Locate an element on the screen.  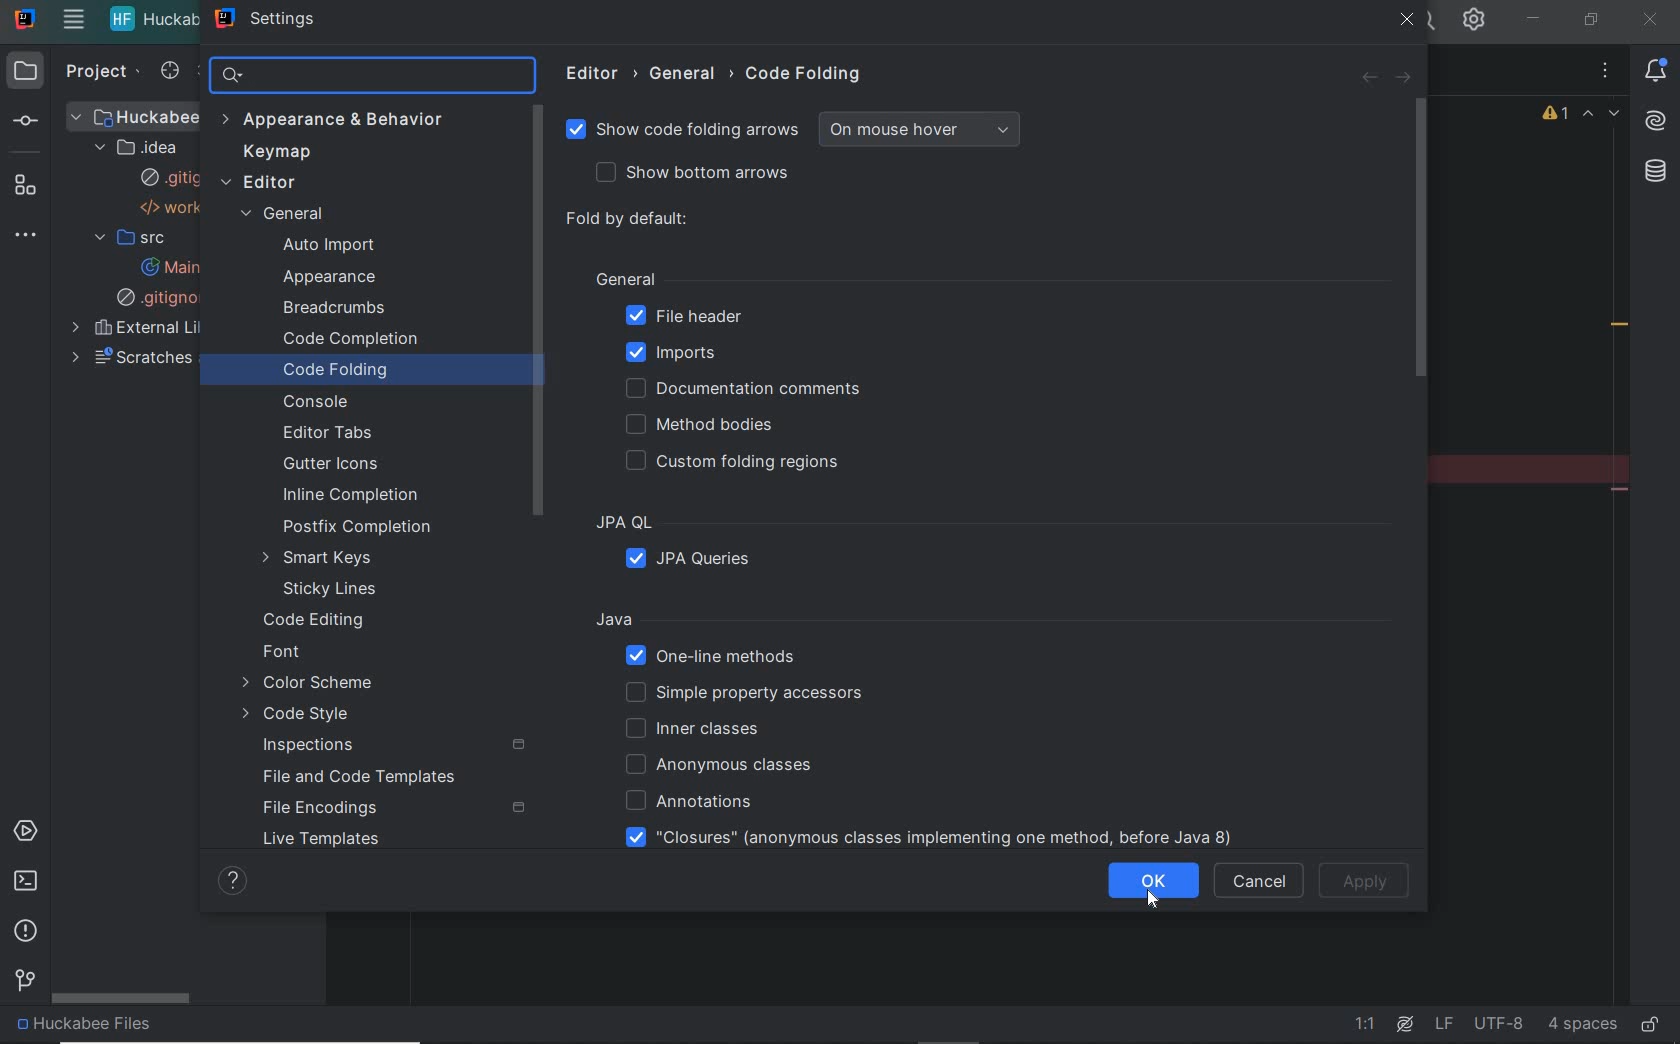
close is located at coordinates (1648, 22).